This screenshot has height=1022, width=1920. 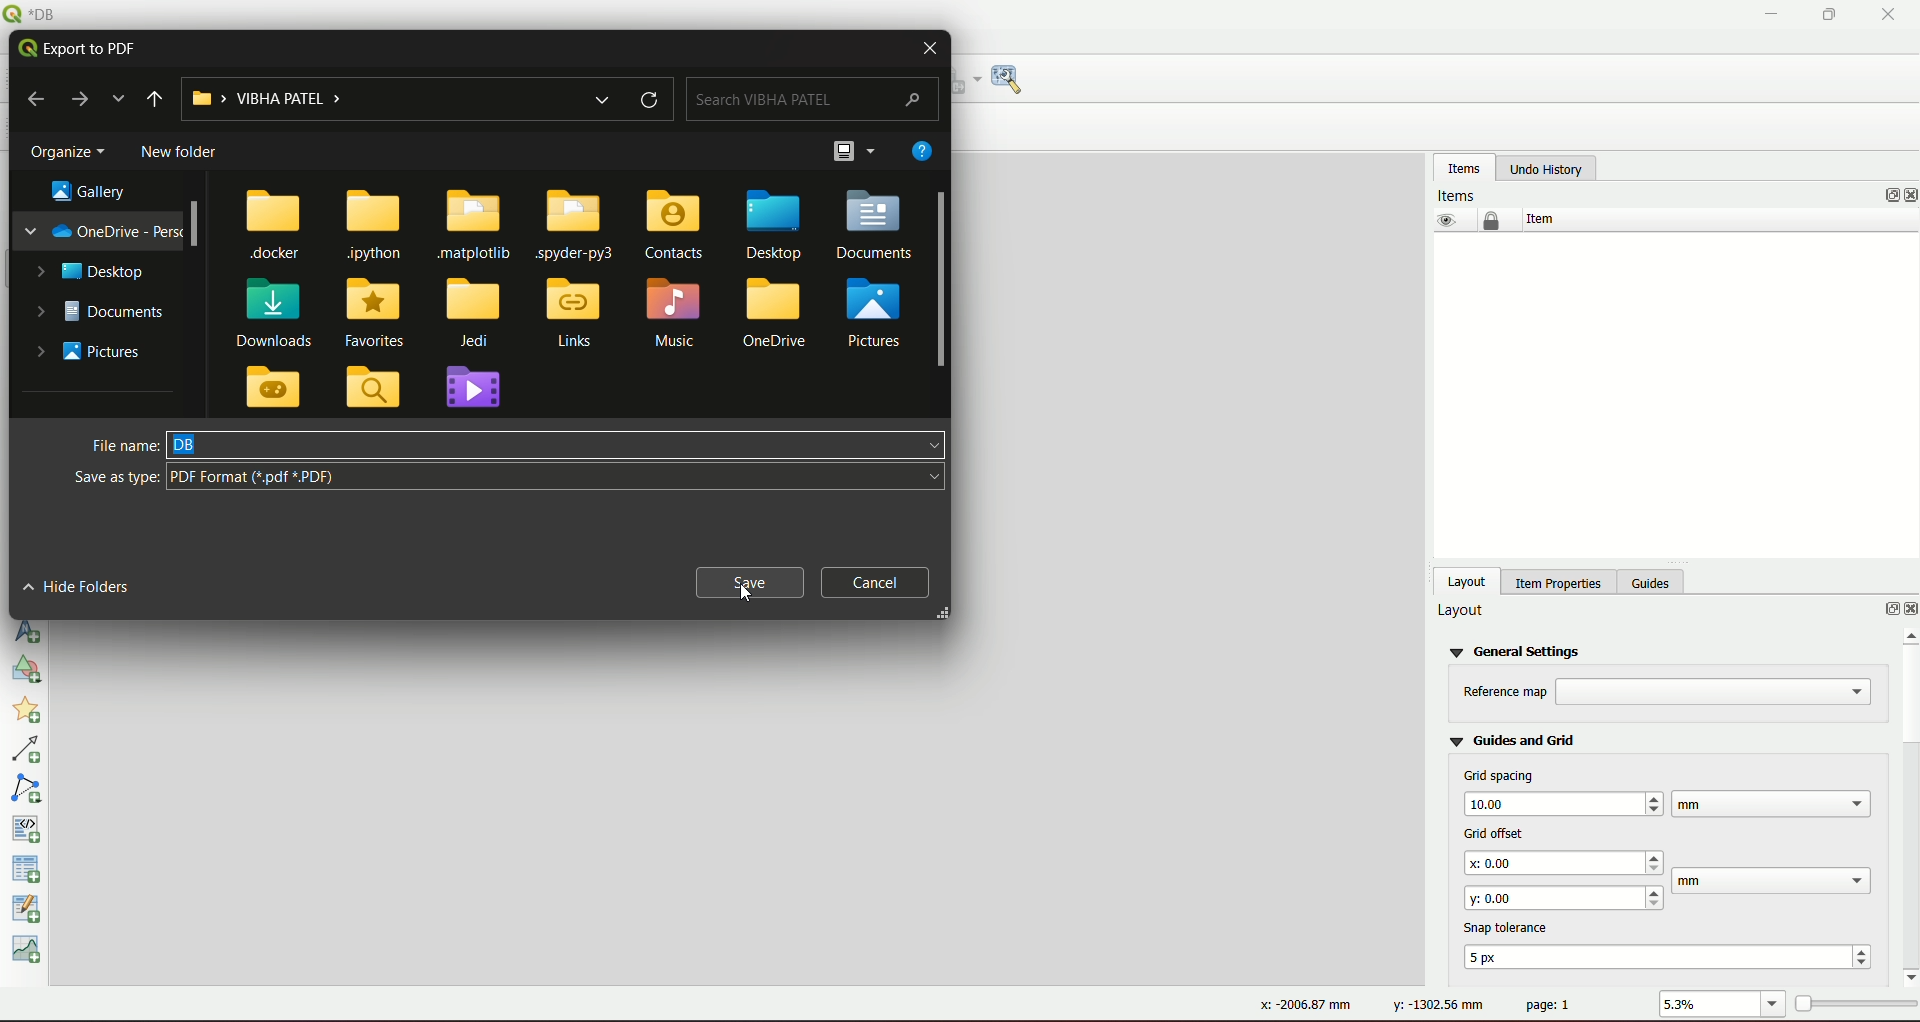 I want to click on pictures, so click(x=878, y=312).